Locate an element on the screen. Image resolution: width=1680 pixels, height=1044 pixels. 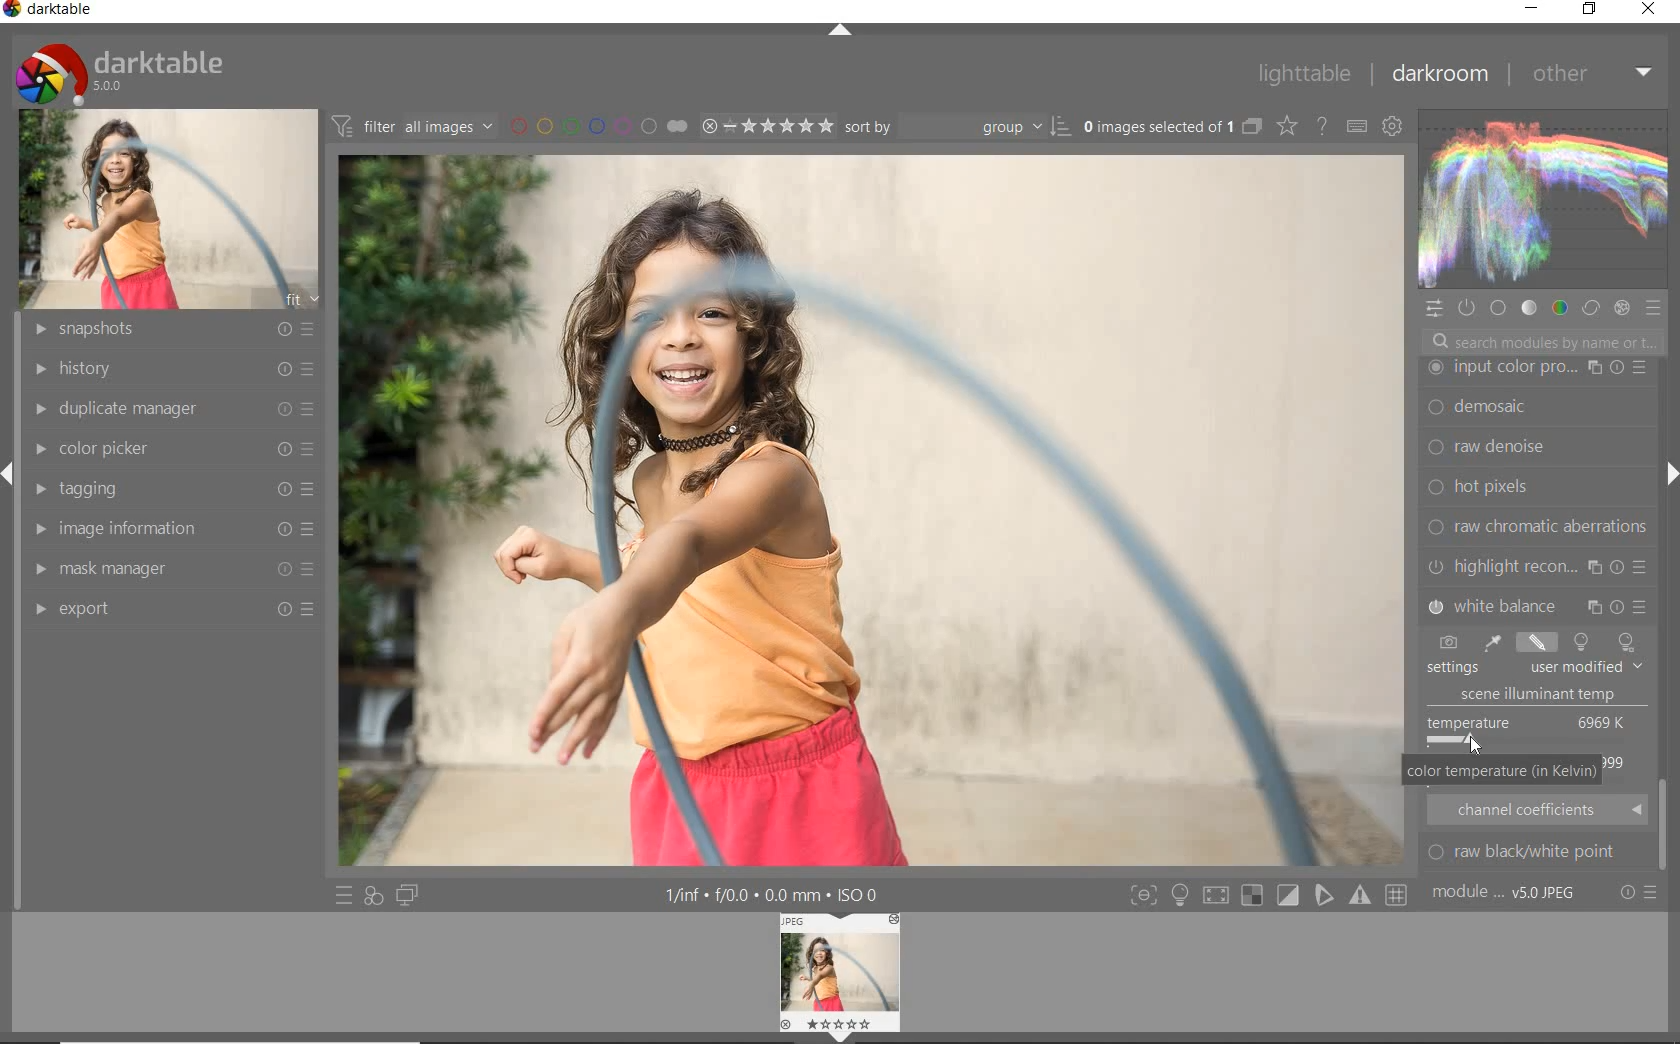
TEMPERATURE is located at coordinates (1531, 670).